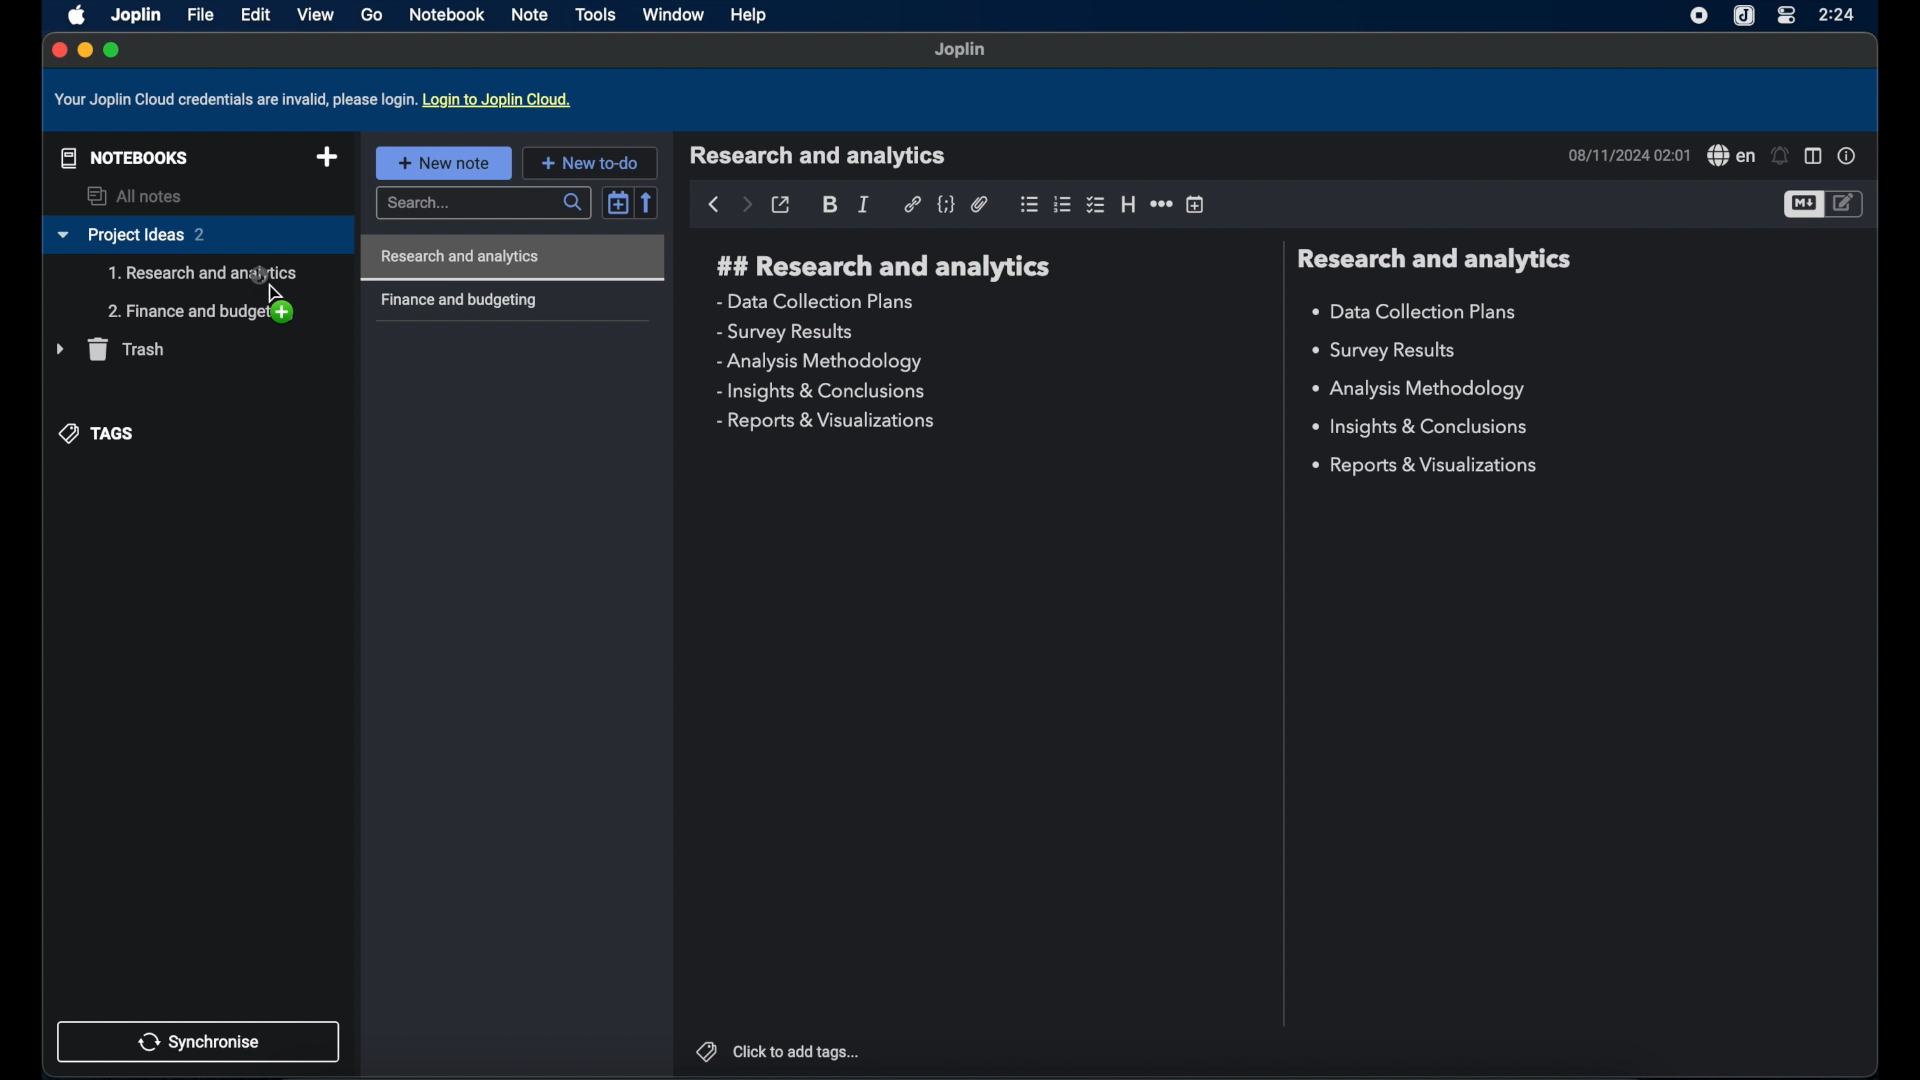  What do you see at coordinates (980, 204) in the screenshot?
I see `attach file` at bounding box center [980, 204].